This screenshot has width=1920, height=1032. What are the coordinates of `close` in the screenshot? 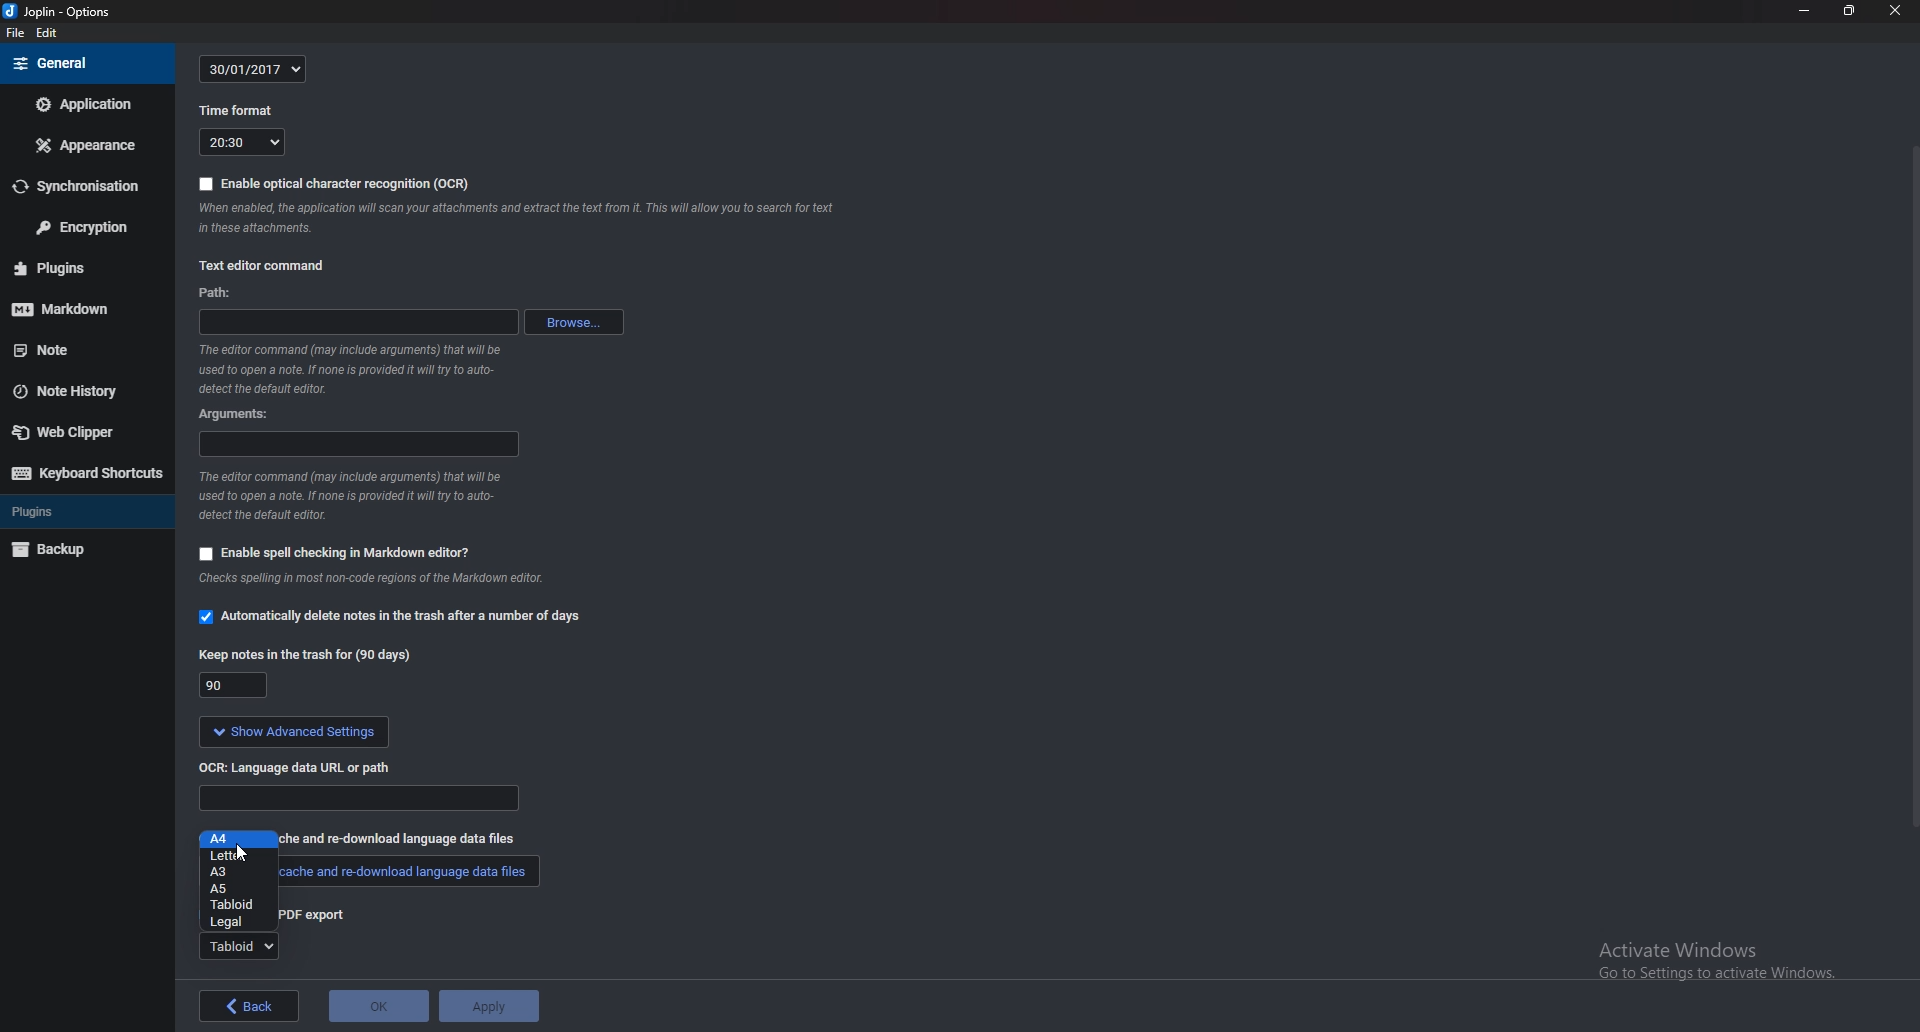 It's located at (1888, 13).